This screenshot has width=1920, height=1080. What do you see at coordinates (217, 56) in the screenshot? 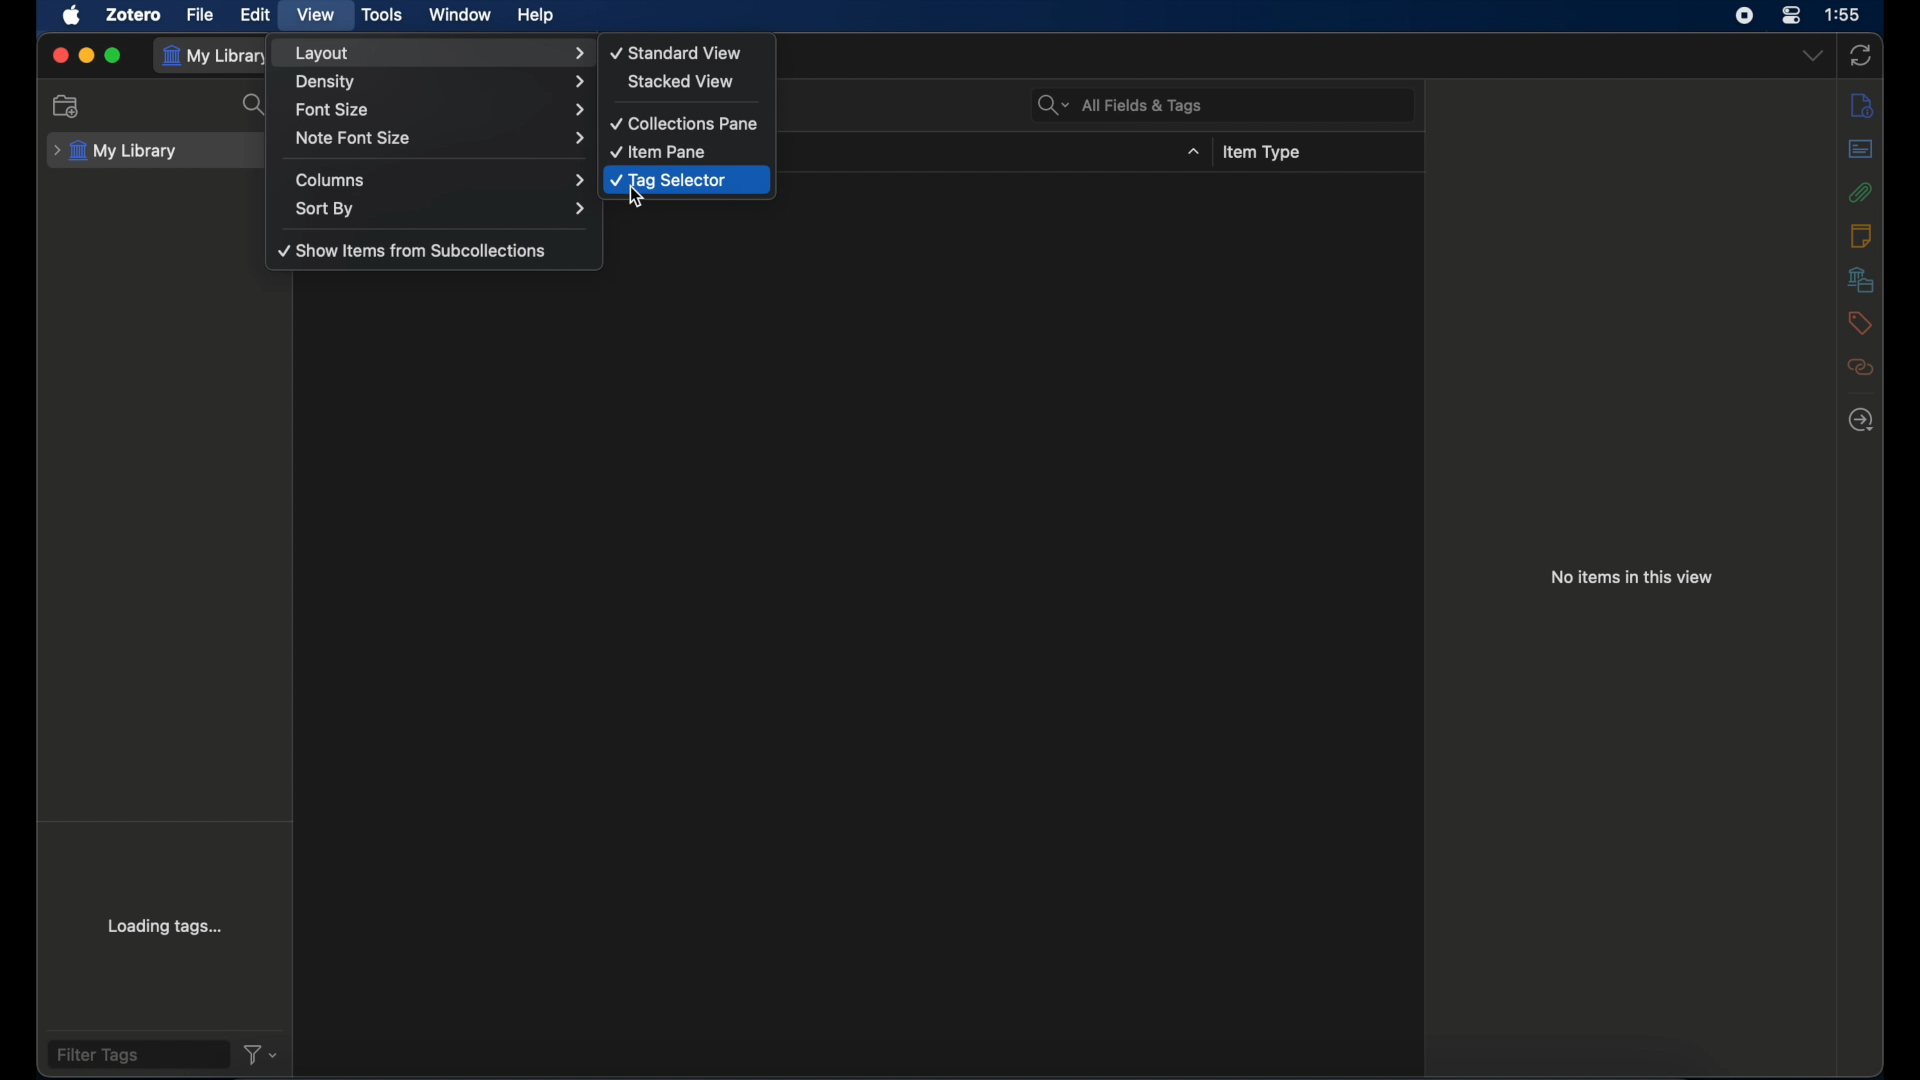
I see `my library` at bounding box center [217, 56].